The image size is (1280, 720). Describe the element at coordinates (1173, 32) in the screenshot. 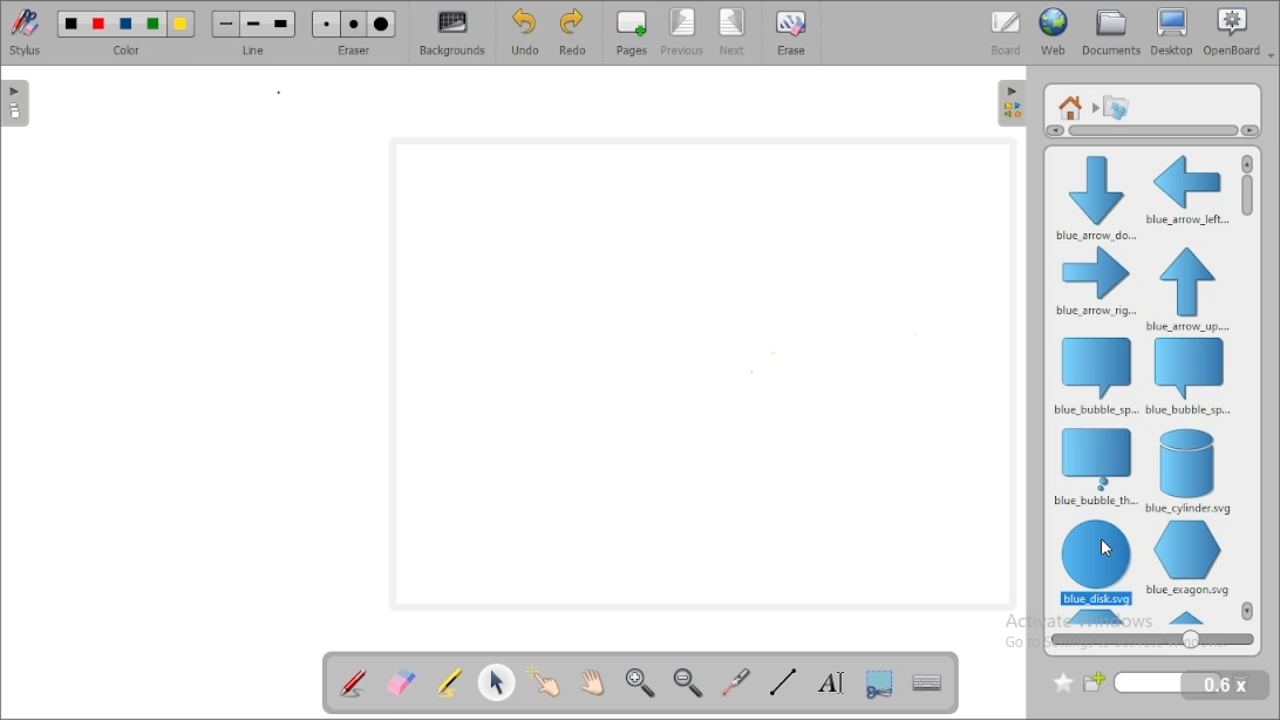

I see `desktop` at that location.